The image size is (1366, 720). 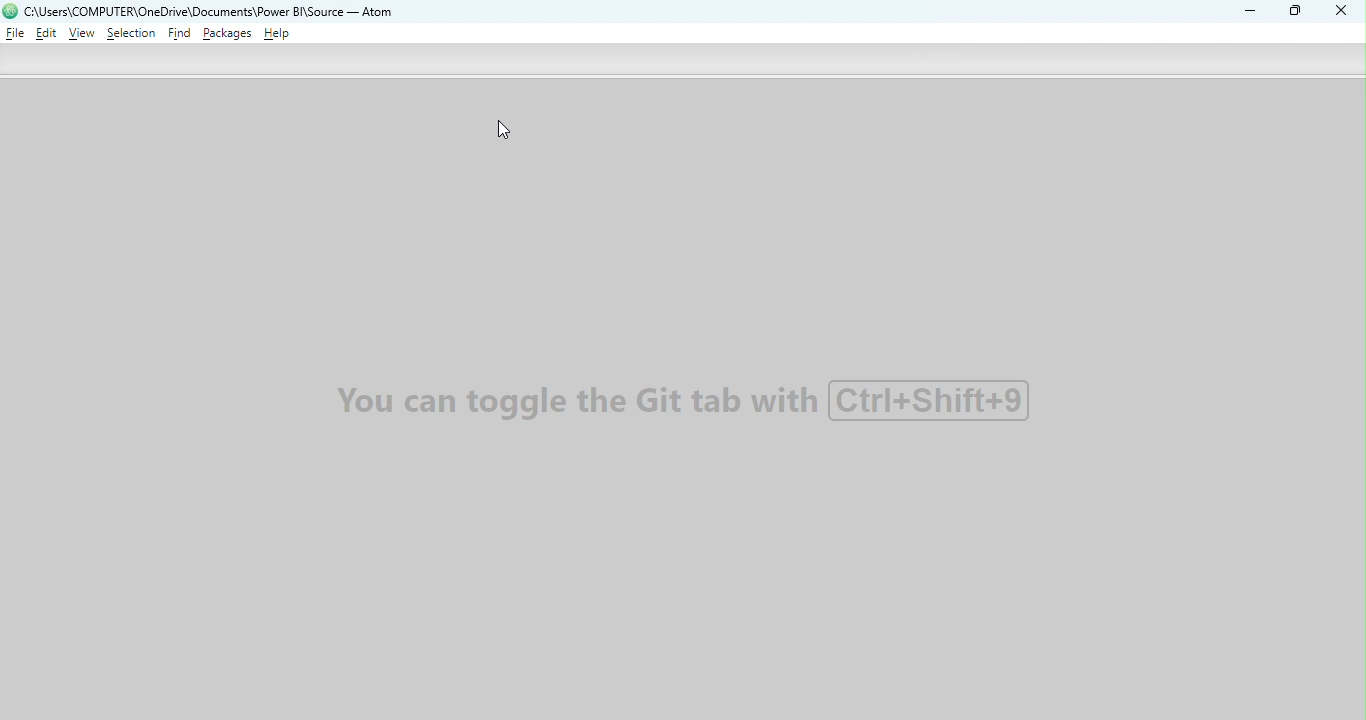 I want to click on Maximize, so click(x=1298, y=12).